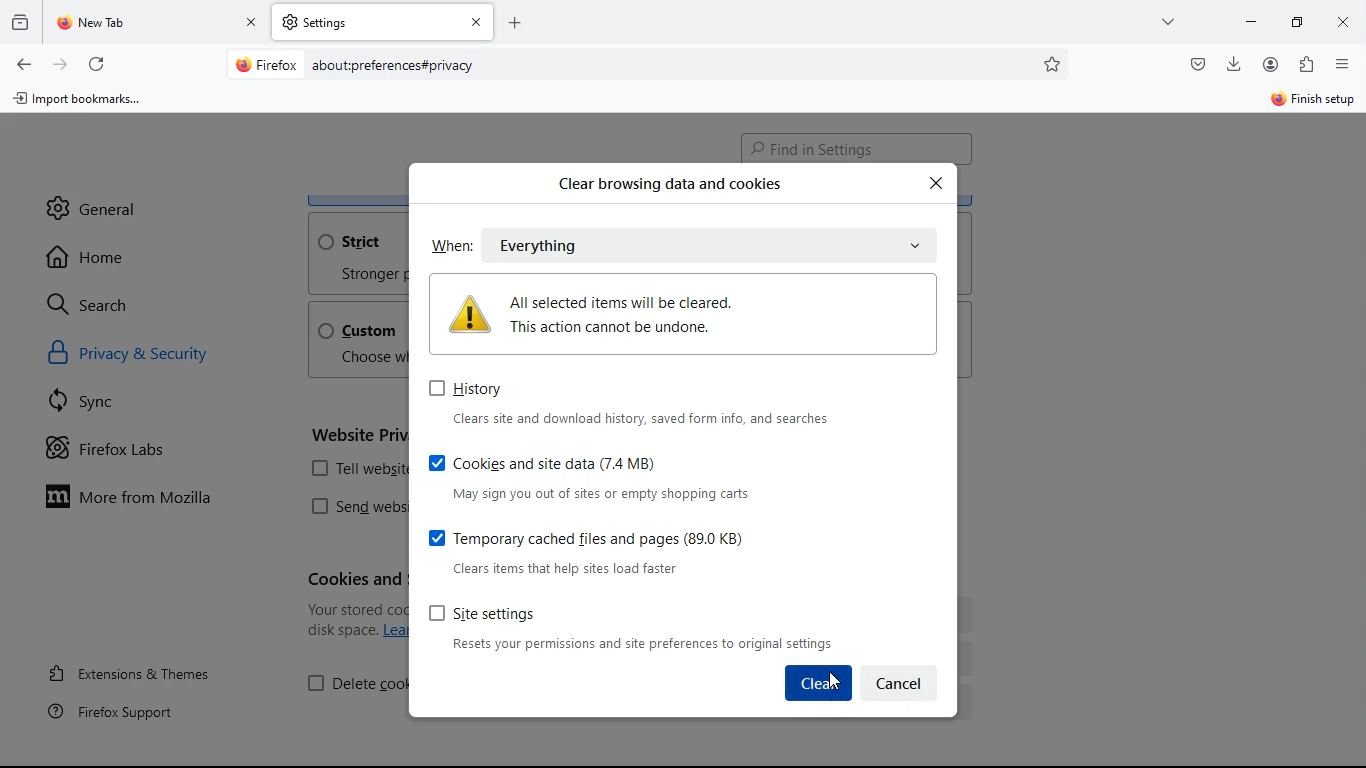  What do you see at coordinates (1302, 21) in the screenshot?
I see `minimize` at bounding box center [1302, 21].